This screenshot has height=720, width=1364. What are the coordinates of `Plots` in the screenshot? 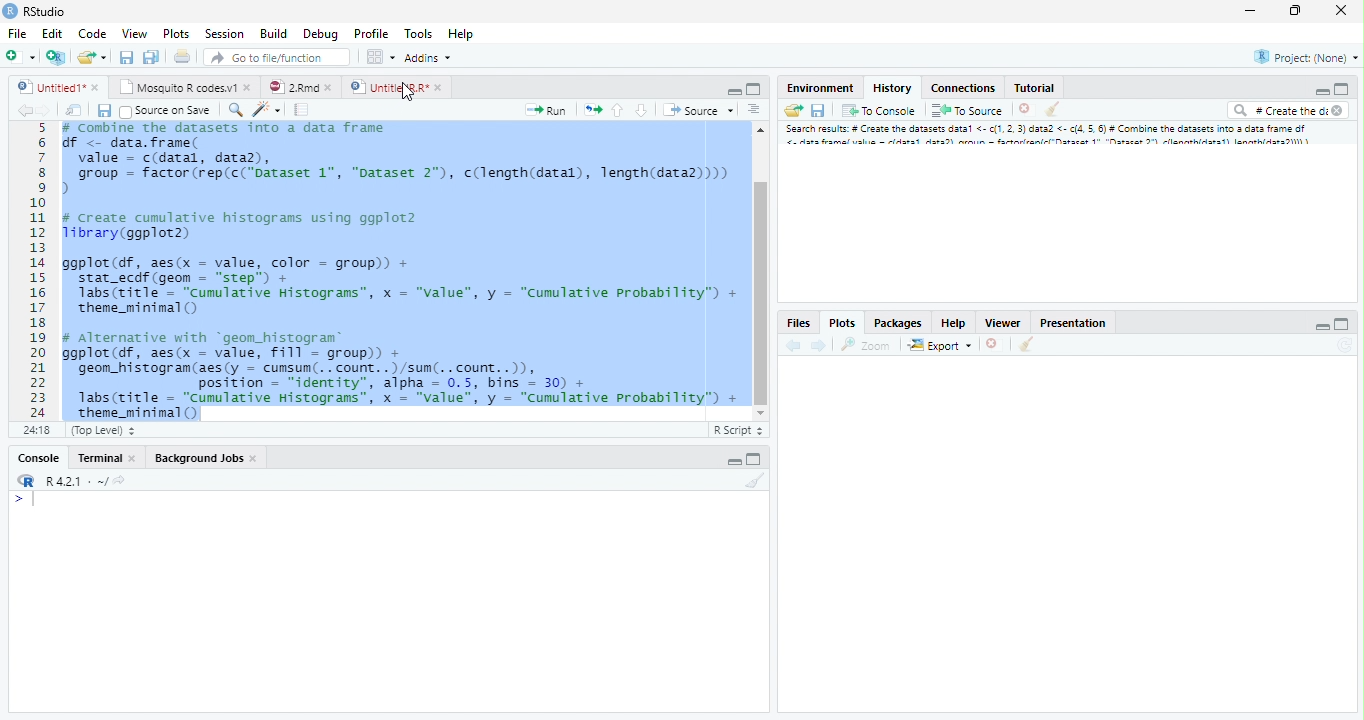 It's located at (841, 322).